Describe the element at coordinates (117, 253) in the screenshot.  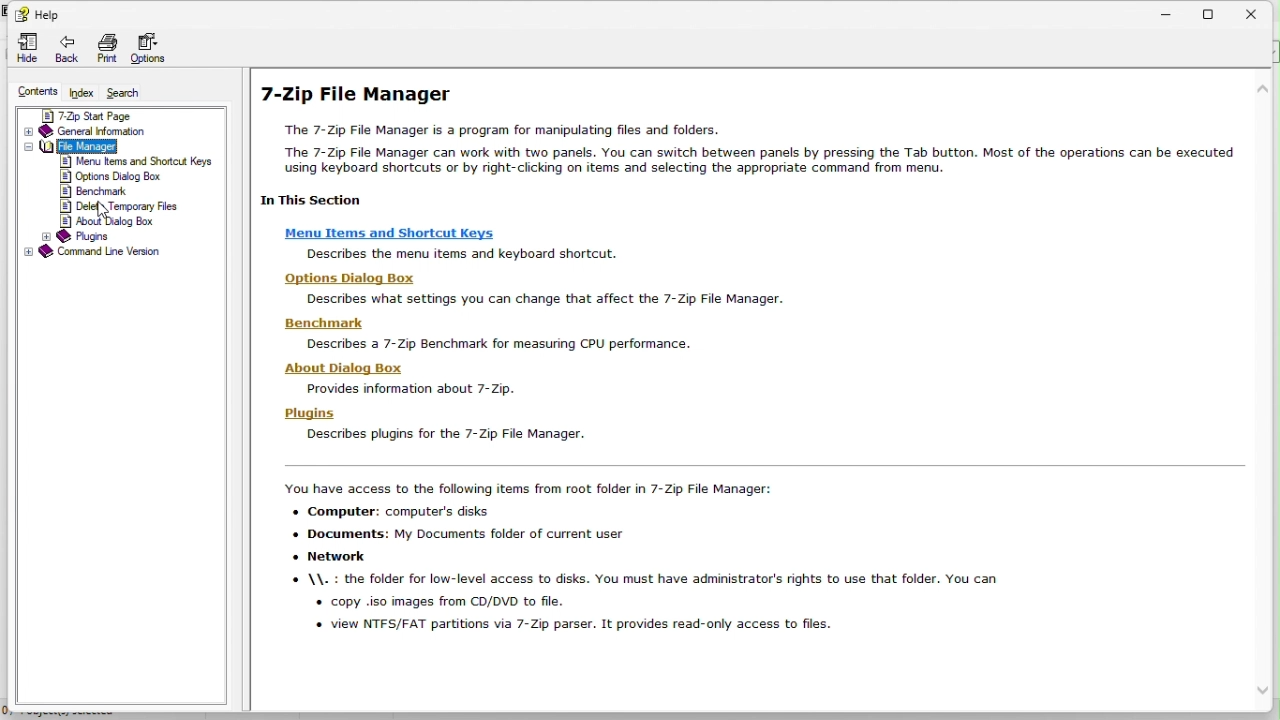
I see `Command line version` at that location.